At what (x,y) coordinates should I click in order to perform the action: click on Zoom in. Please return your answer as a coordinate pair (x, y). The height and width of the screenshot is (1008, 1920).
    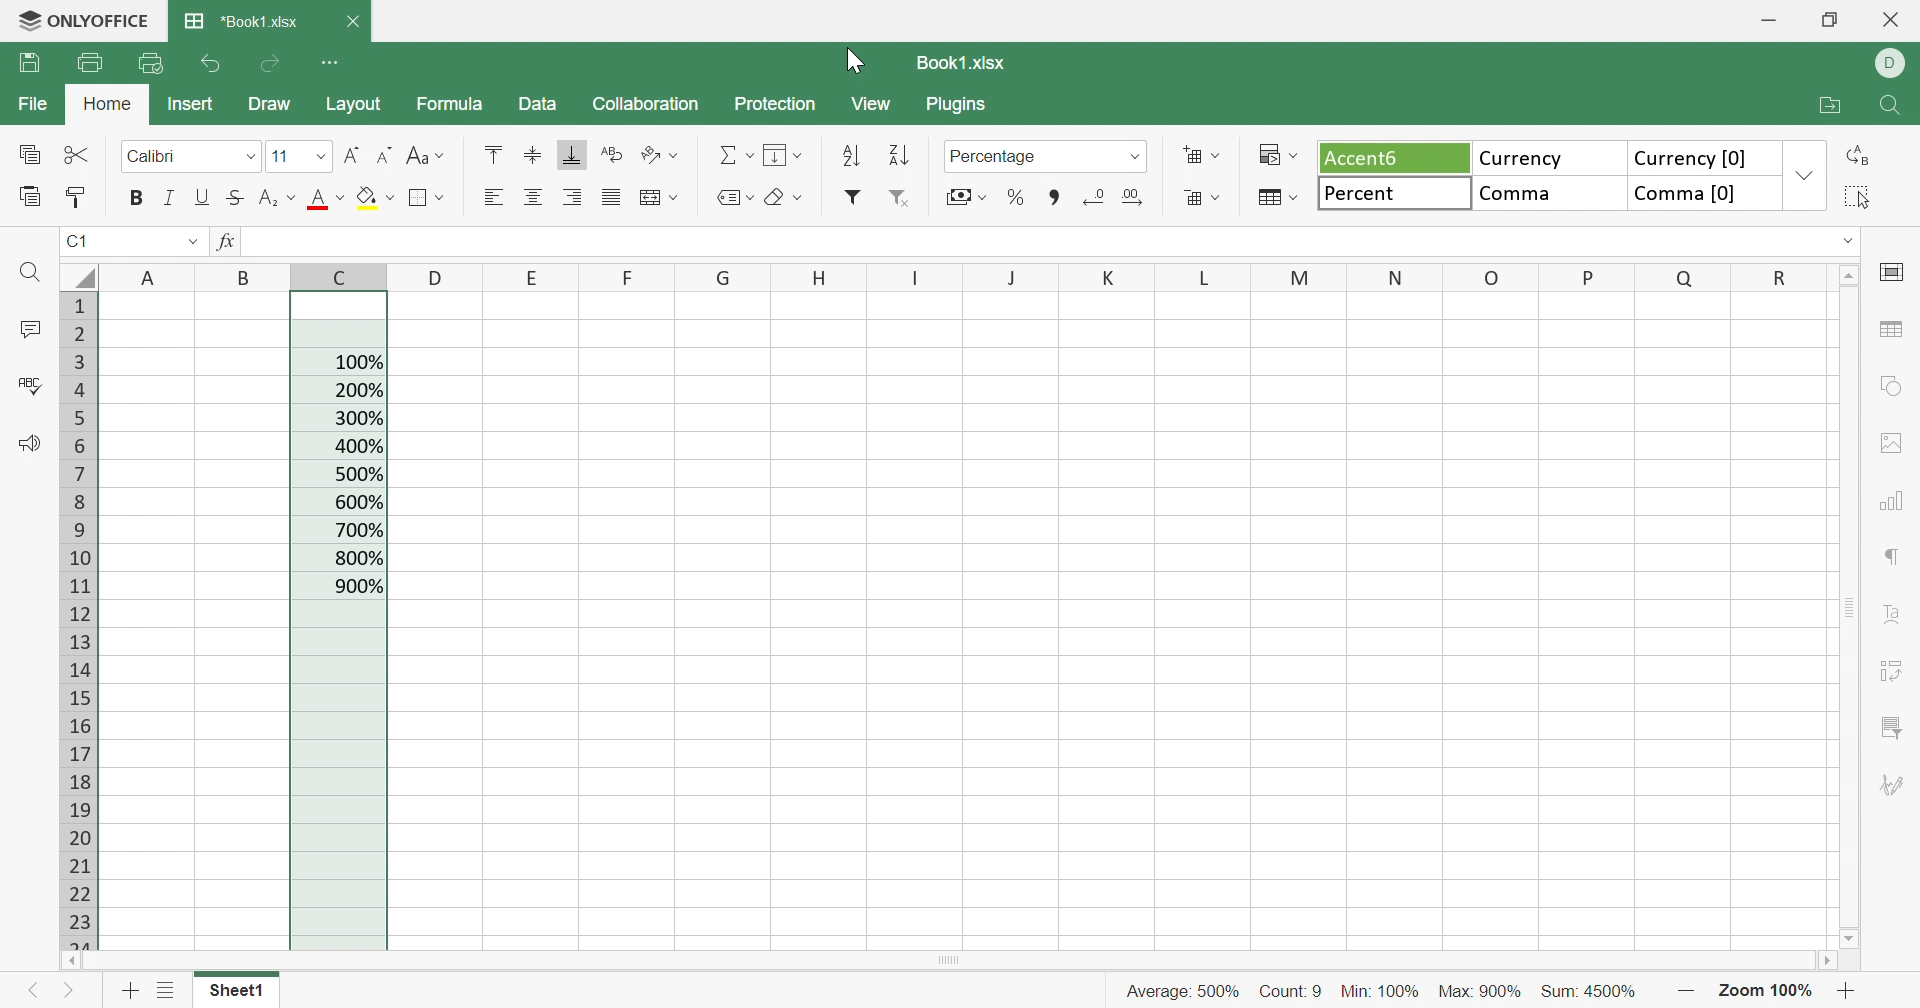
    Looking at the image, I should click on (1687, 989).